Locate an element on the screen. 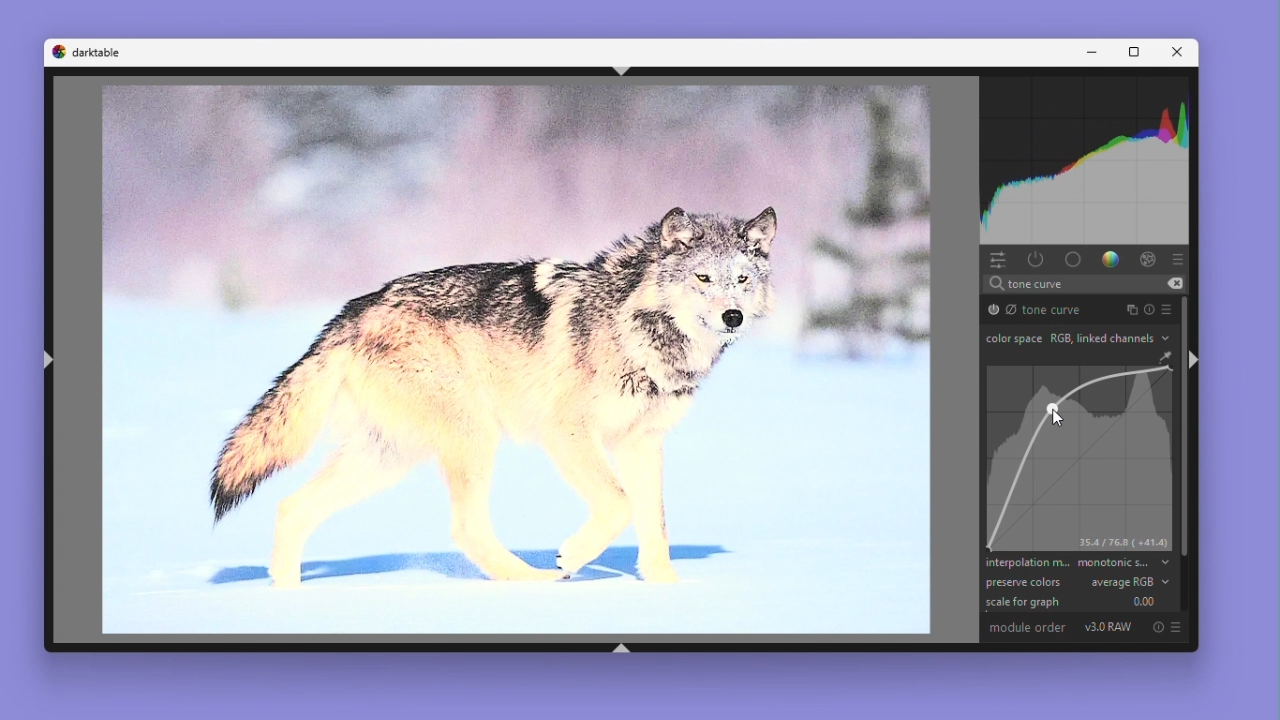  shift+ctrl+r is located at coordinates (1200, 359).